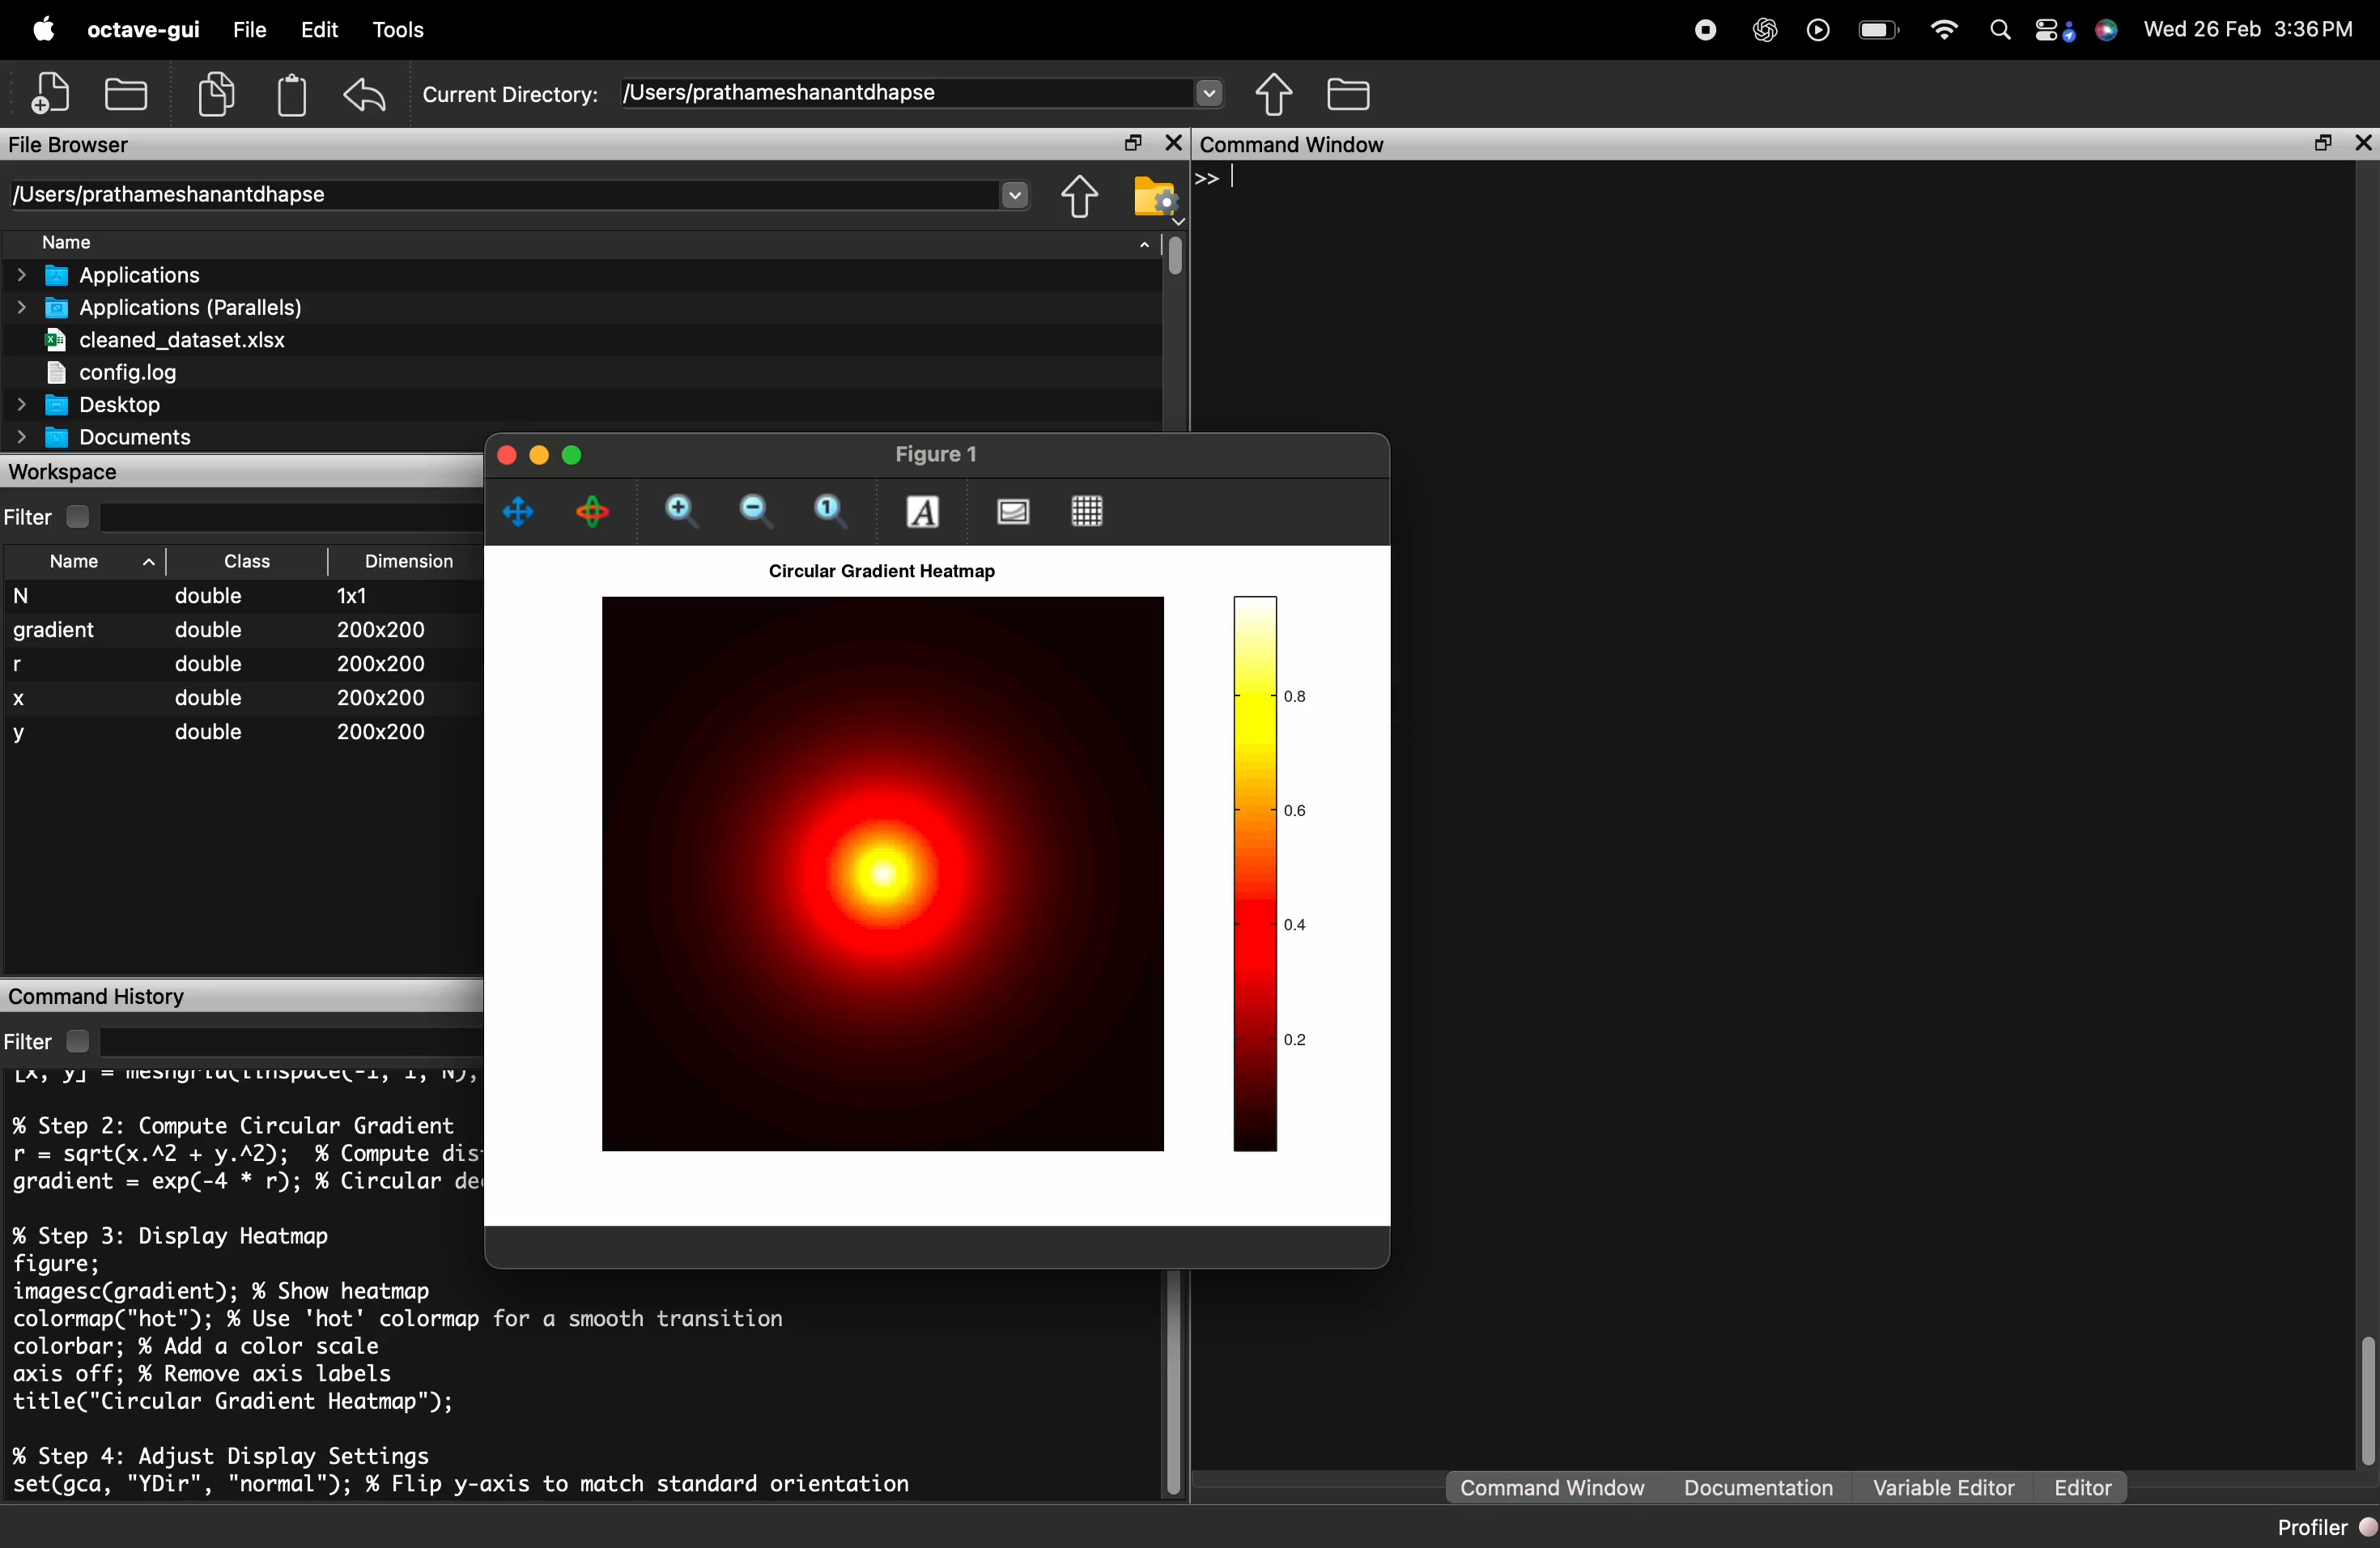 Image resolution: width=2380 pixels, height=1548 pixels. What do you see at coordinates (750, 512) in the screenshot?
I see `zoom out` at bounding box center [750, 512].